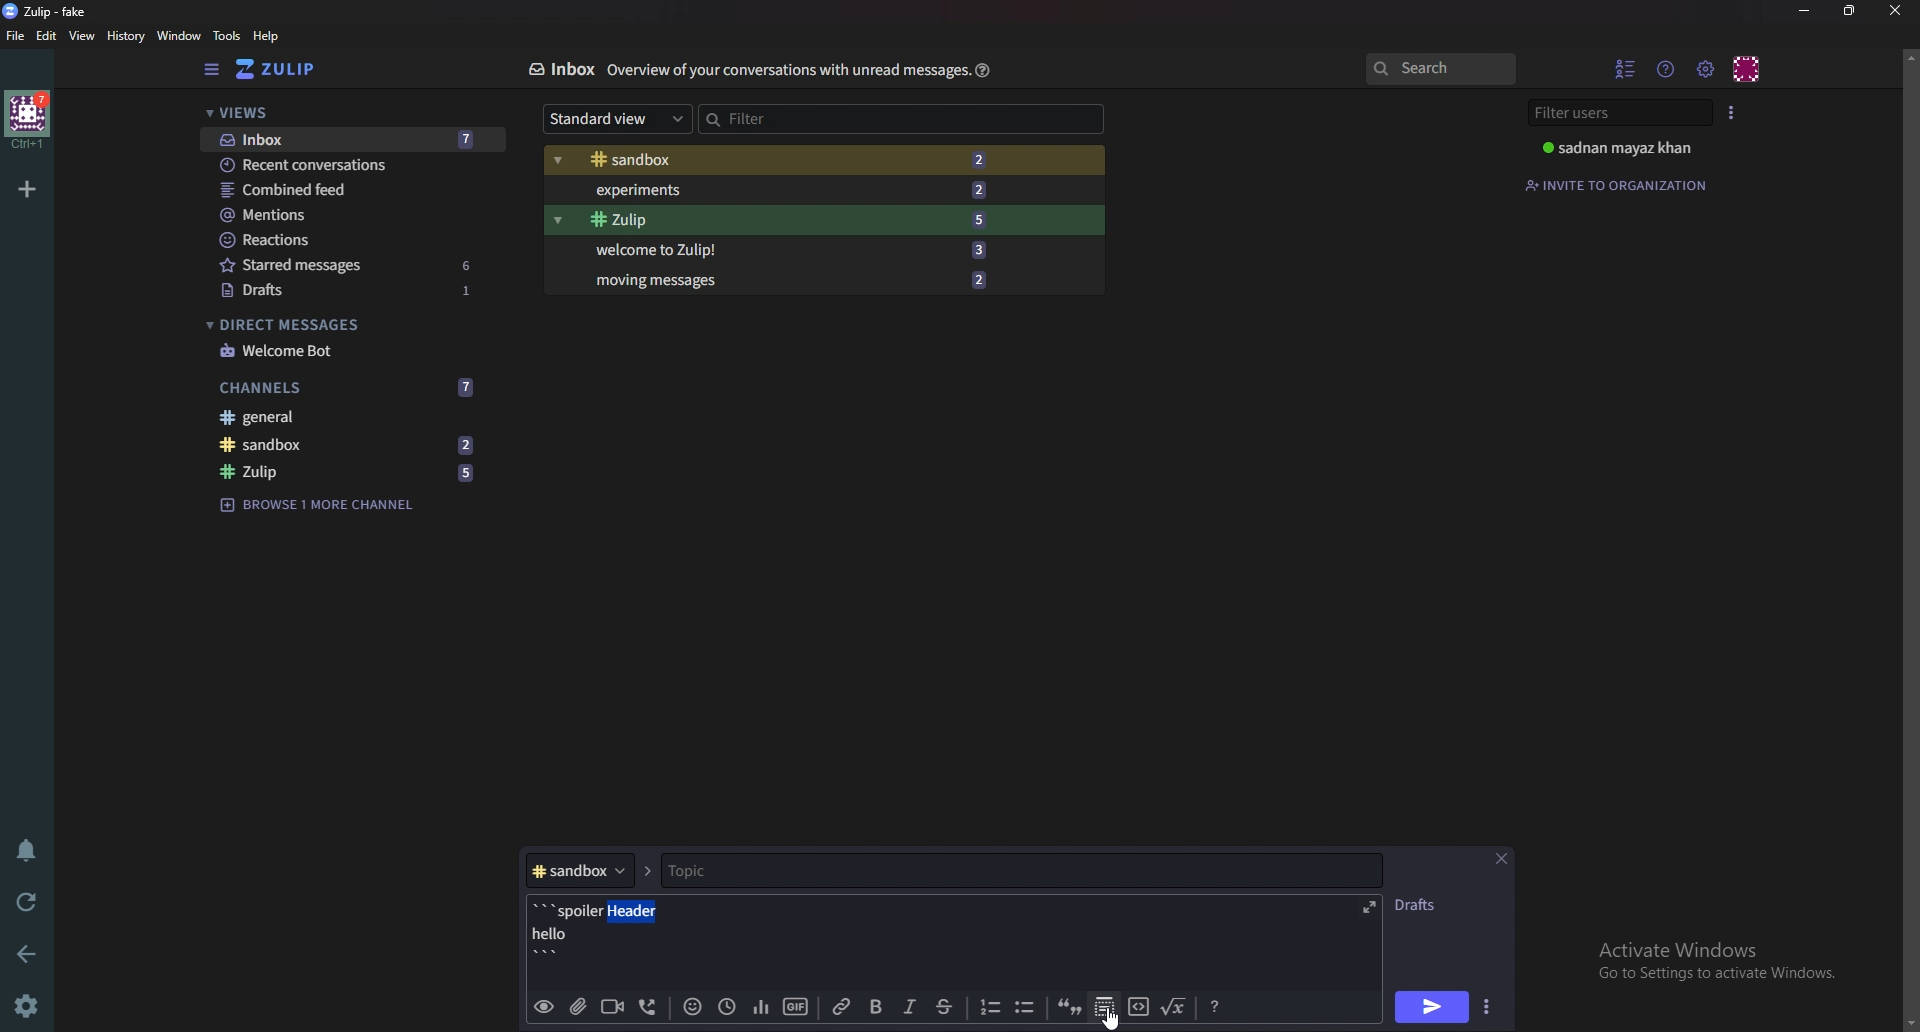  What do you see at coordinates (1747, 69) in the screenshot?
I see `Personal menu` at bounding box center [1747, 69].